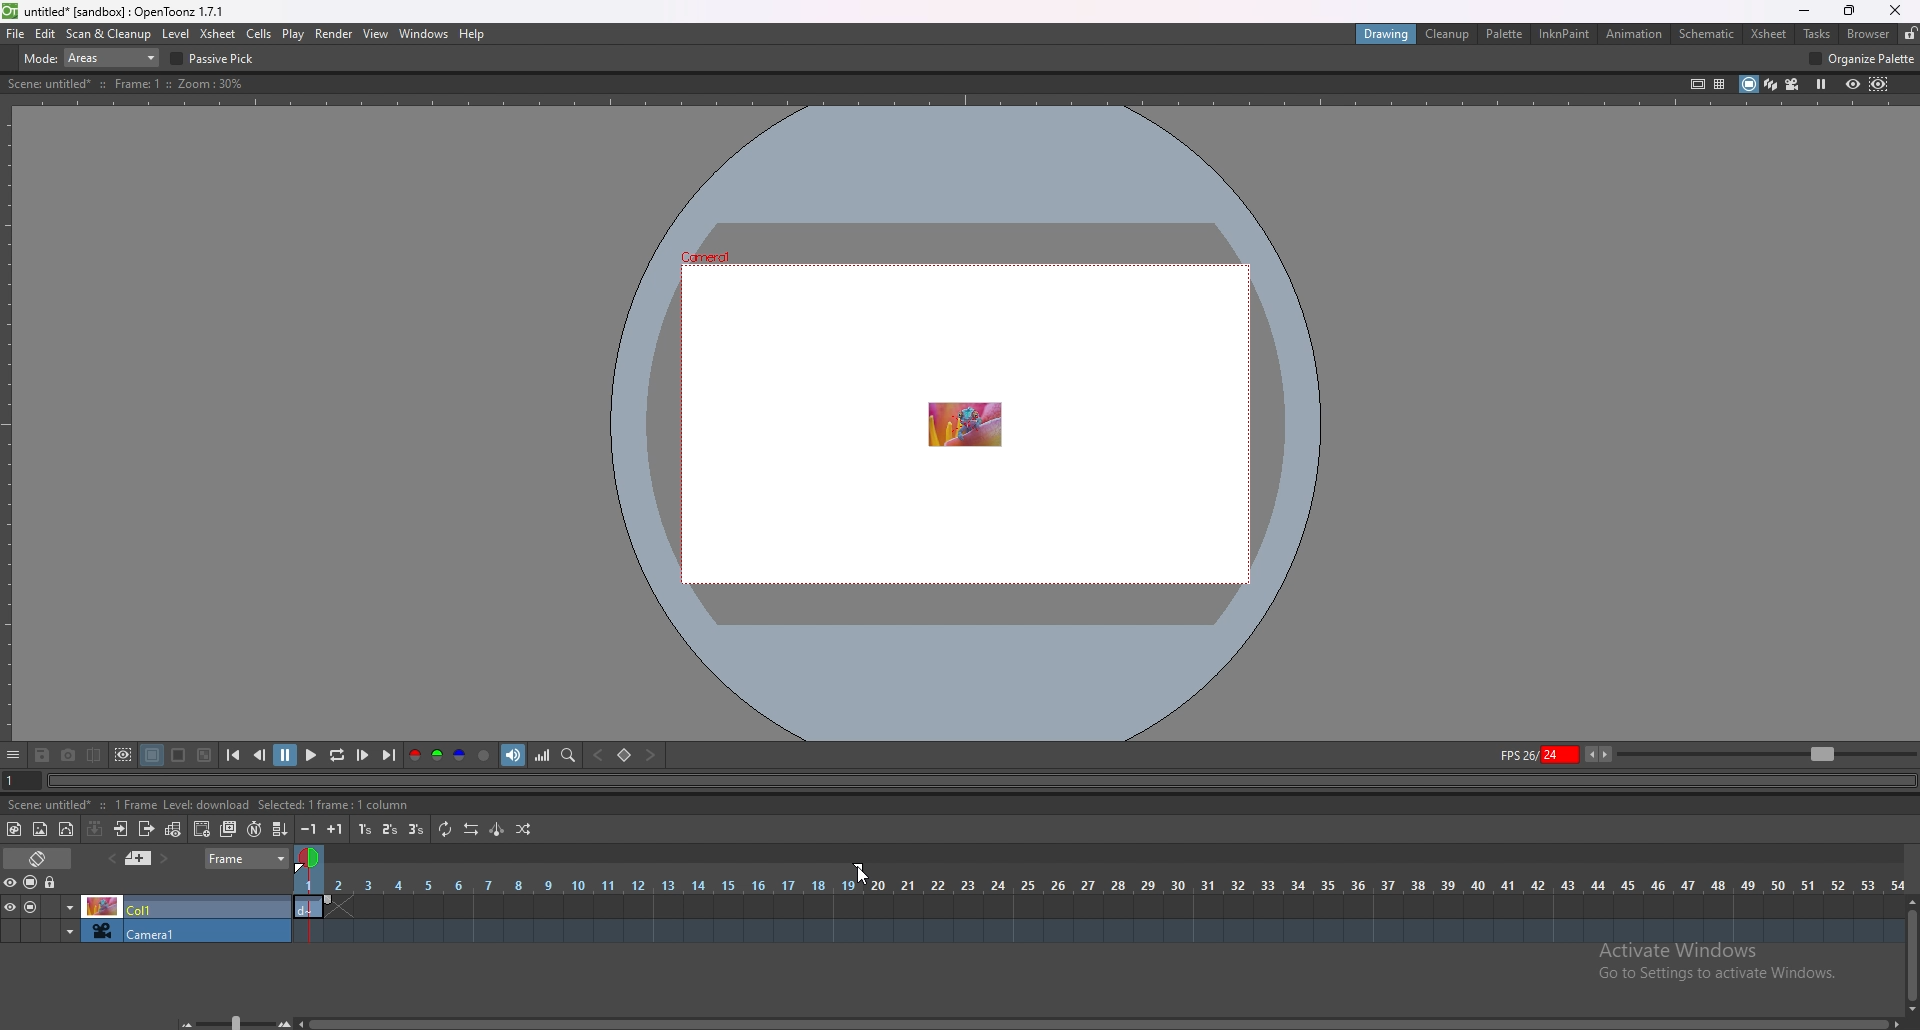  I want to click on reframe on 2s, so click(391, 829).